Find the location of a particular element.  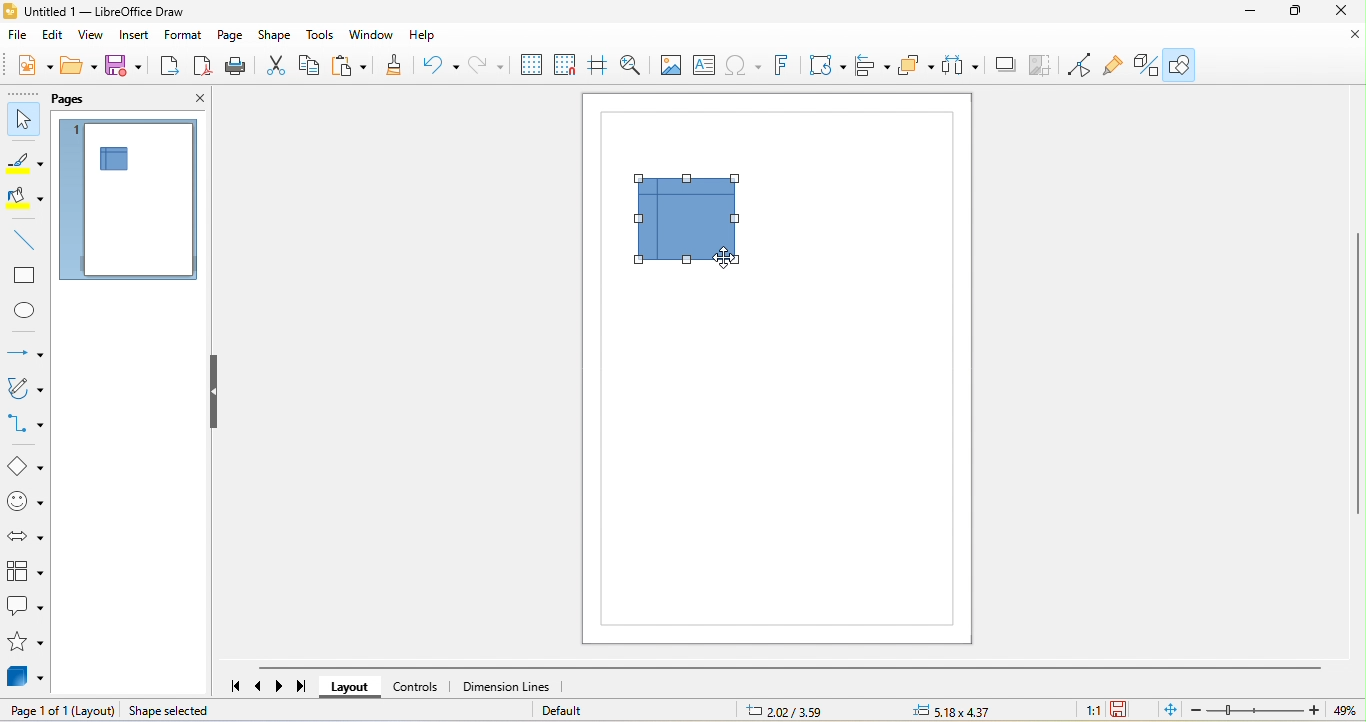

edit is located at coordinates (55, 36).